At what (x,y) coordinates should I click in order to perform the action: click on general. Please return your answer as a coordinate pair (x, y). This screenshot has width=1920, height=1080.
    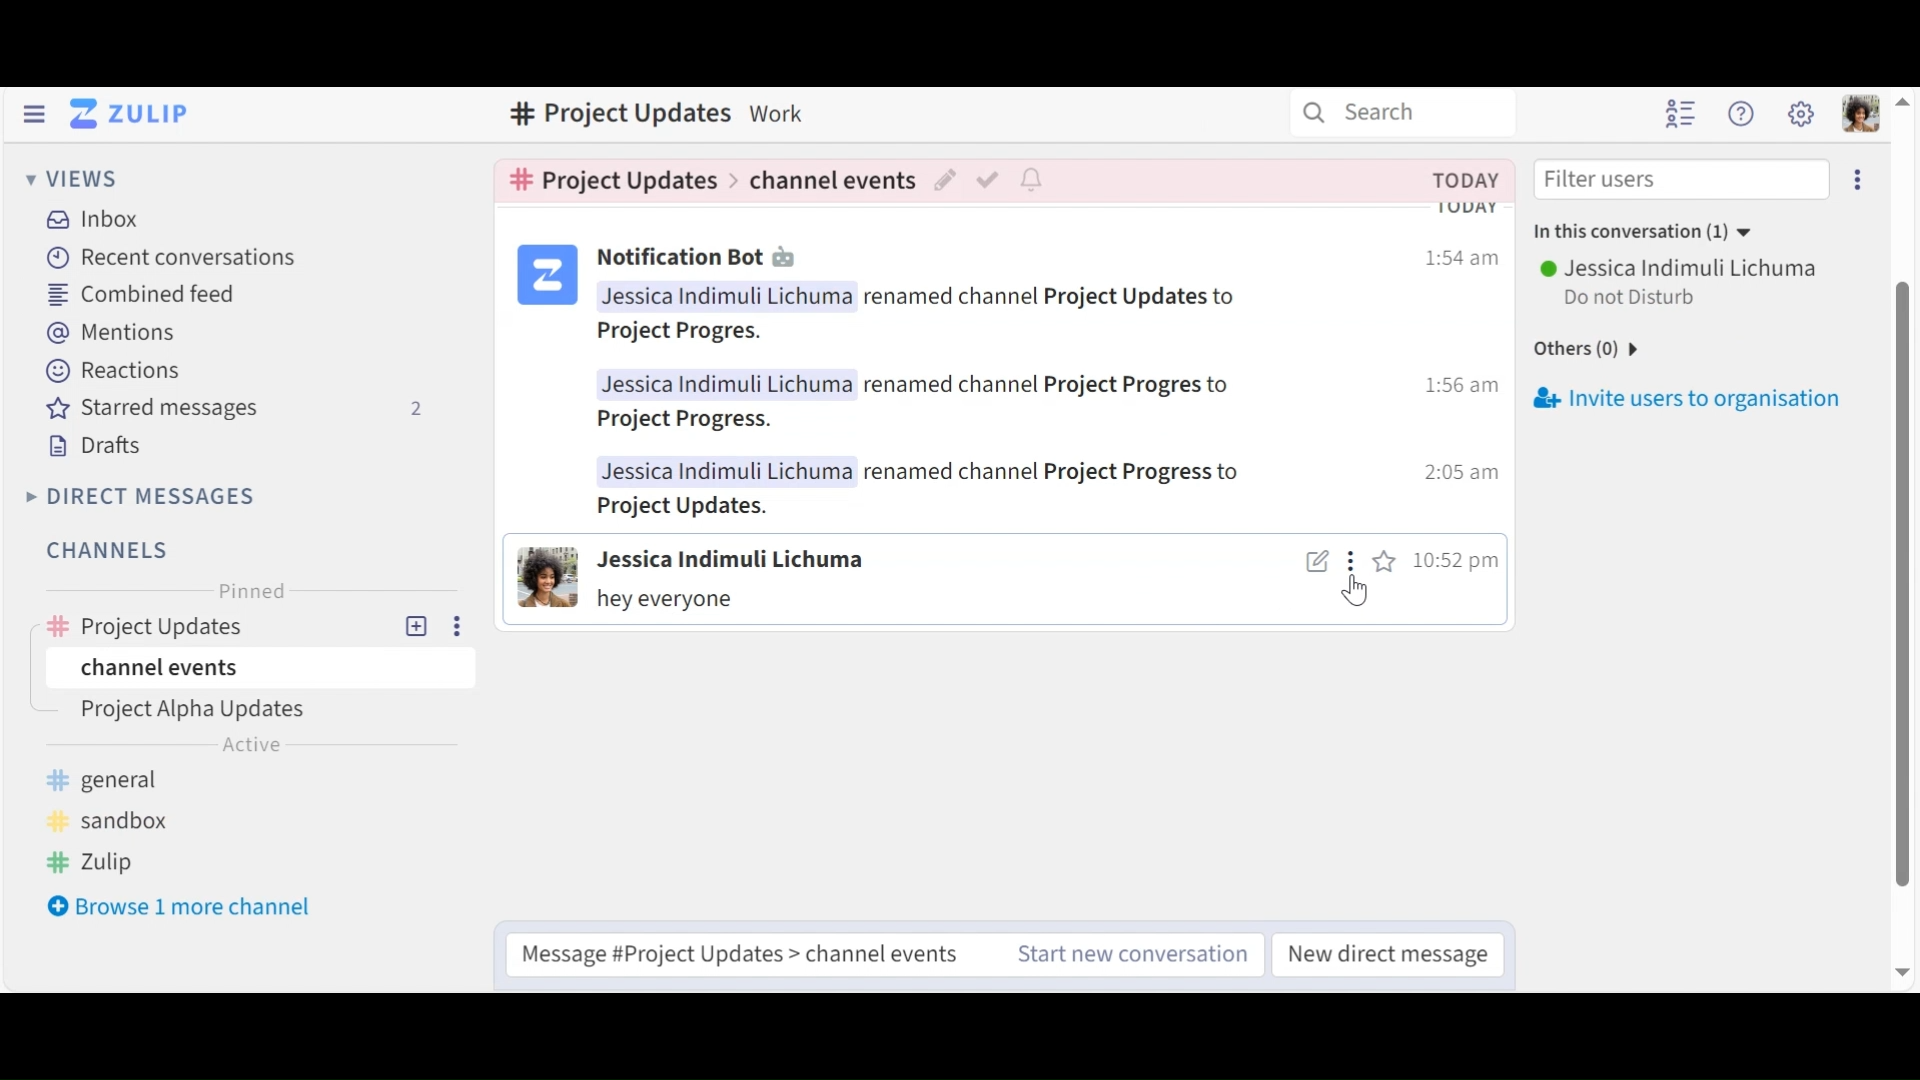
    Looking at the image, I should click on (115, 780).